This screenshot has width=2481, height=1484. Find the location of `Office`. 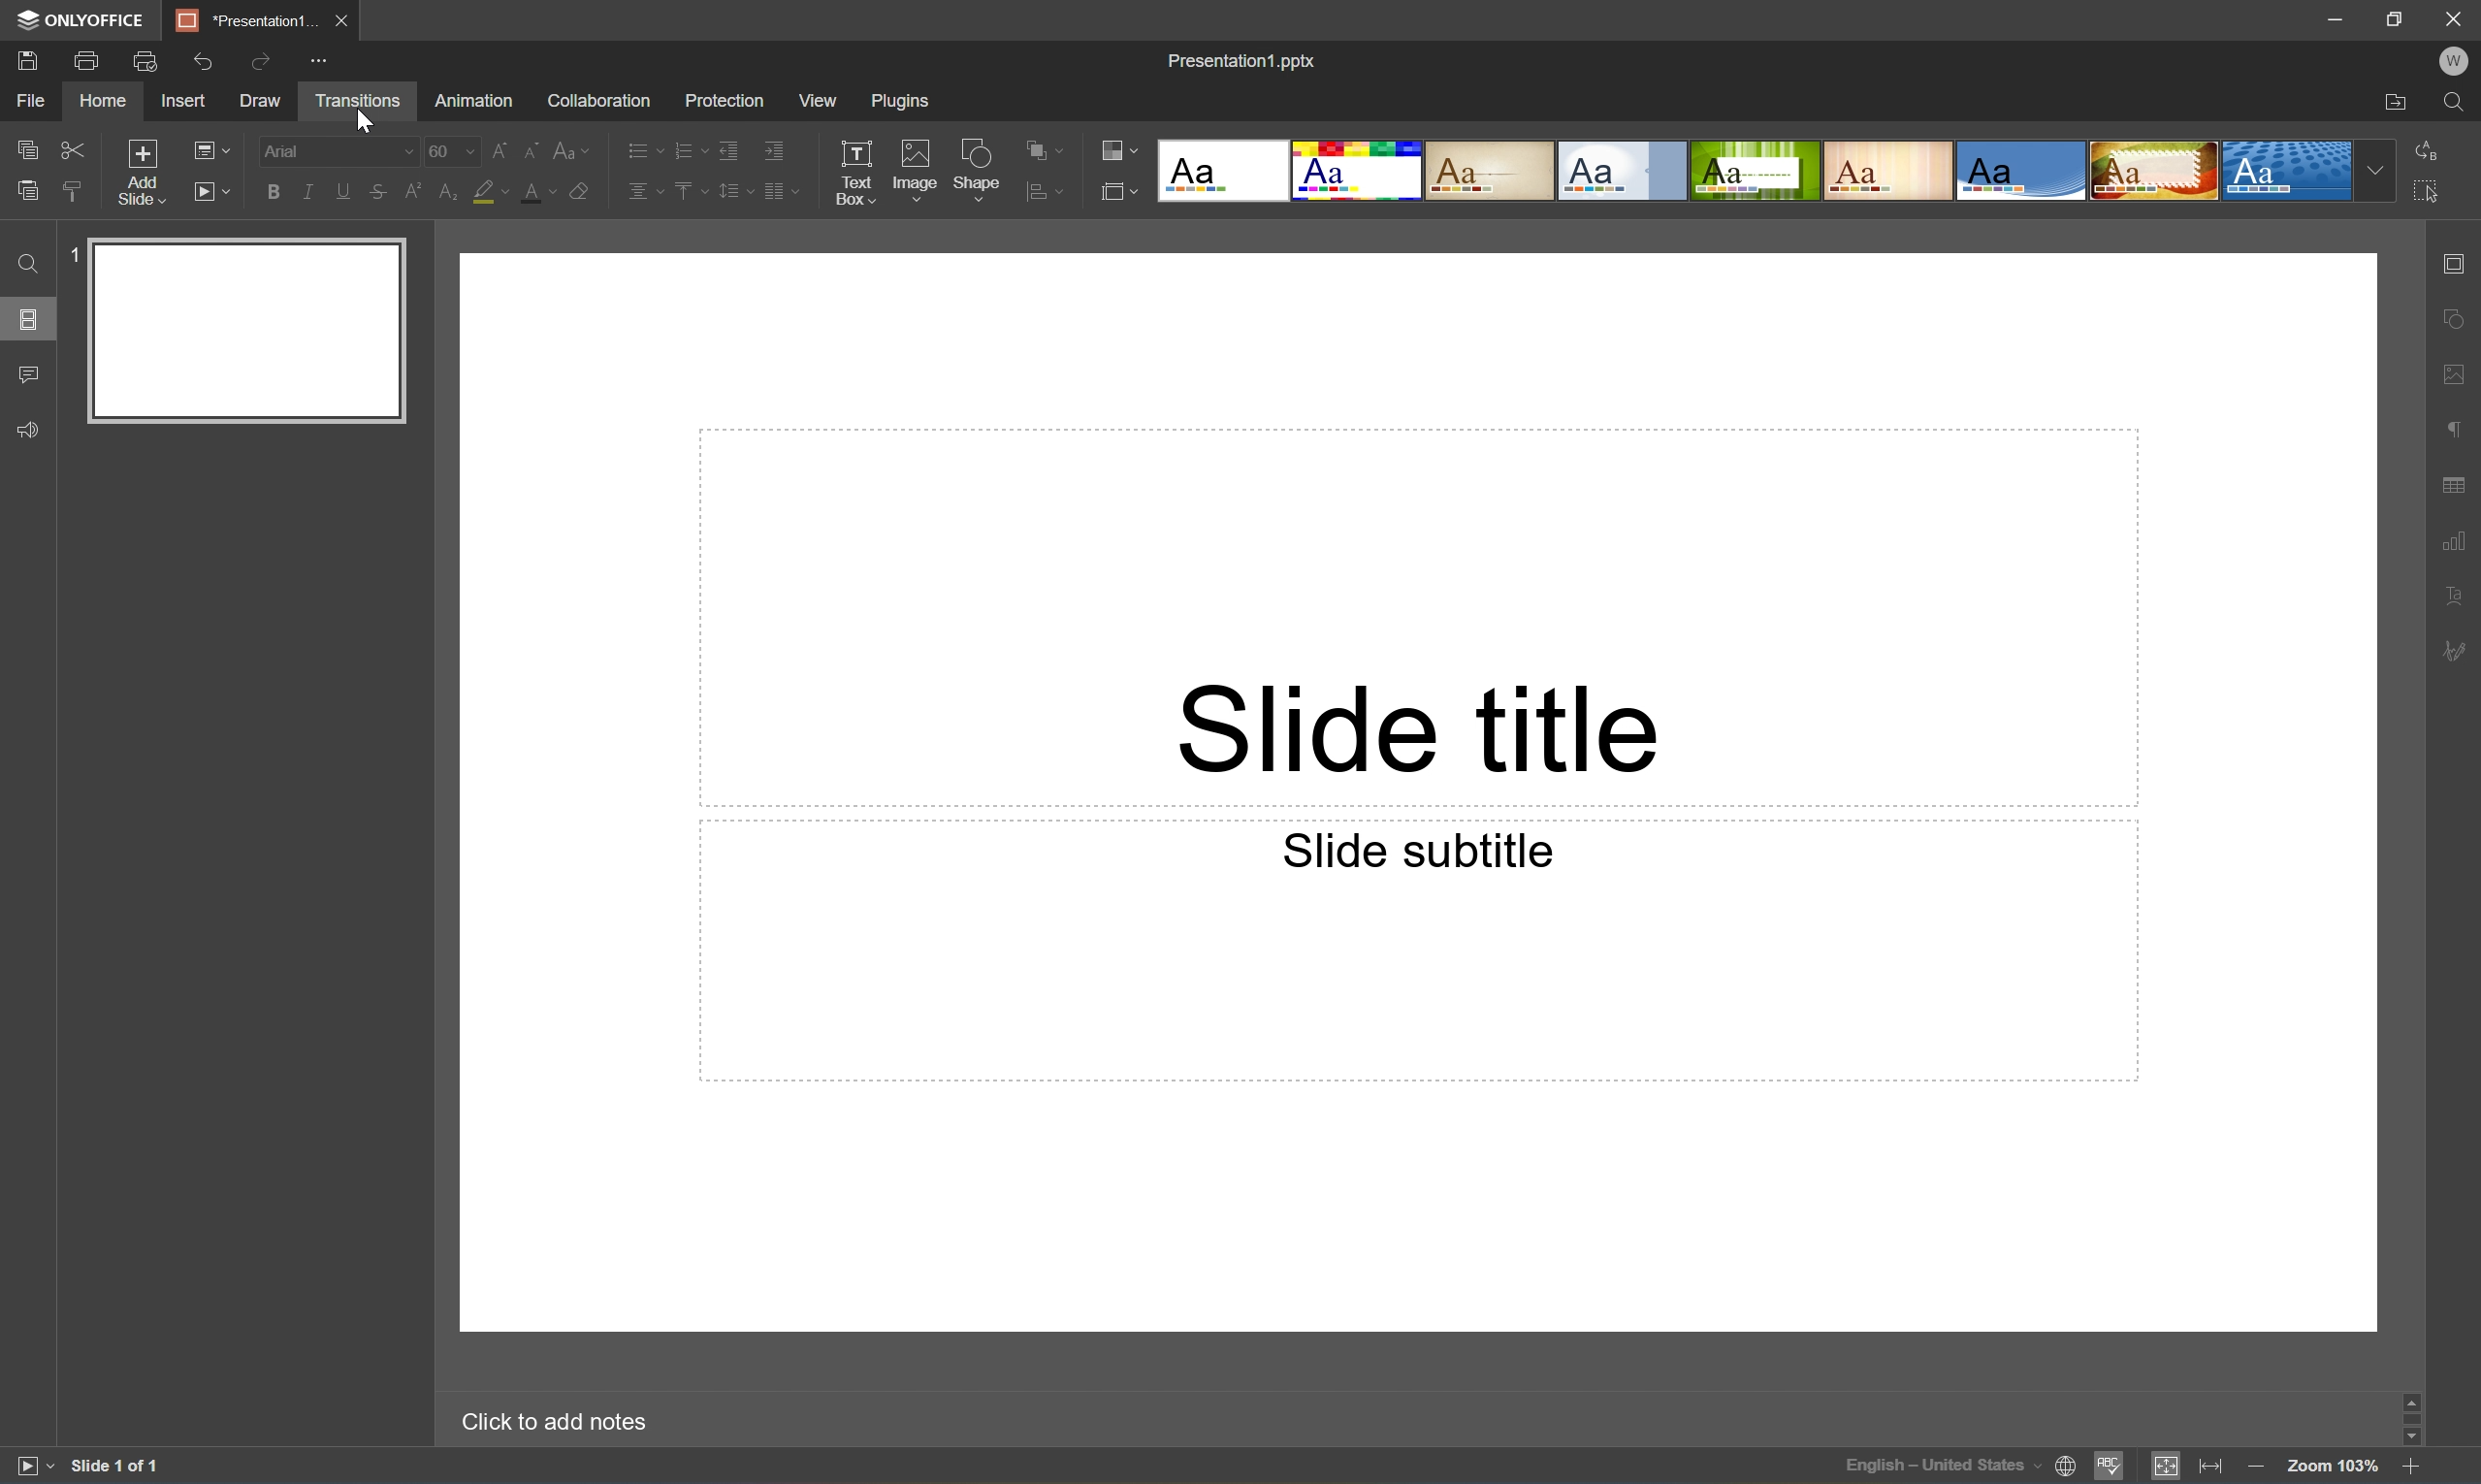

Office is located at coordinates (2020, 172).